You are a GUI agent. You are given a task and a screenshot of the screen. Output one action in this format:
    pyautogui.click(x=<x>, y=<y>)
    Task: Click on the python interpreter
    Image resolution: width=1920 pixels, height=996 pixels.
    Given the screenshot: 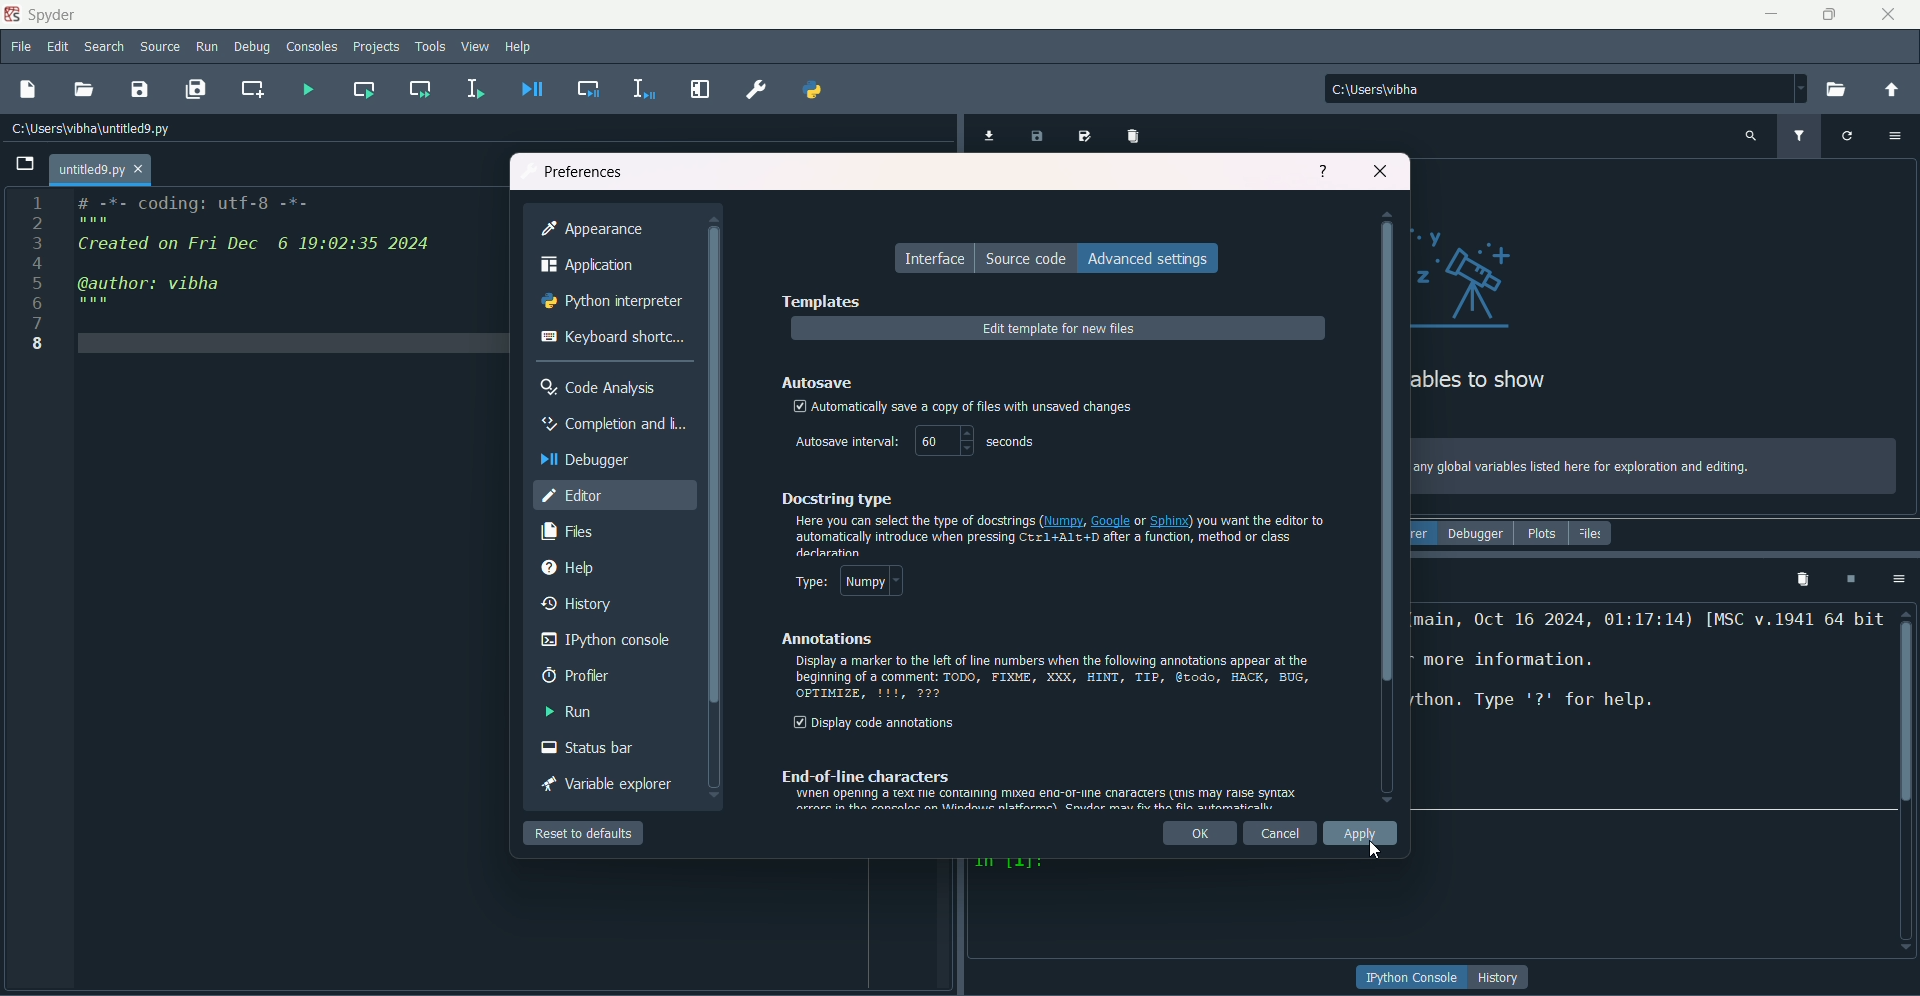 What is the action you would take?
    pyautogui.click(x=613, y=302)
    